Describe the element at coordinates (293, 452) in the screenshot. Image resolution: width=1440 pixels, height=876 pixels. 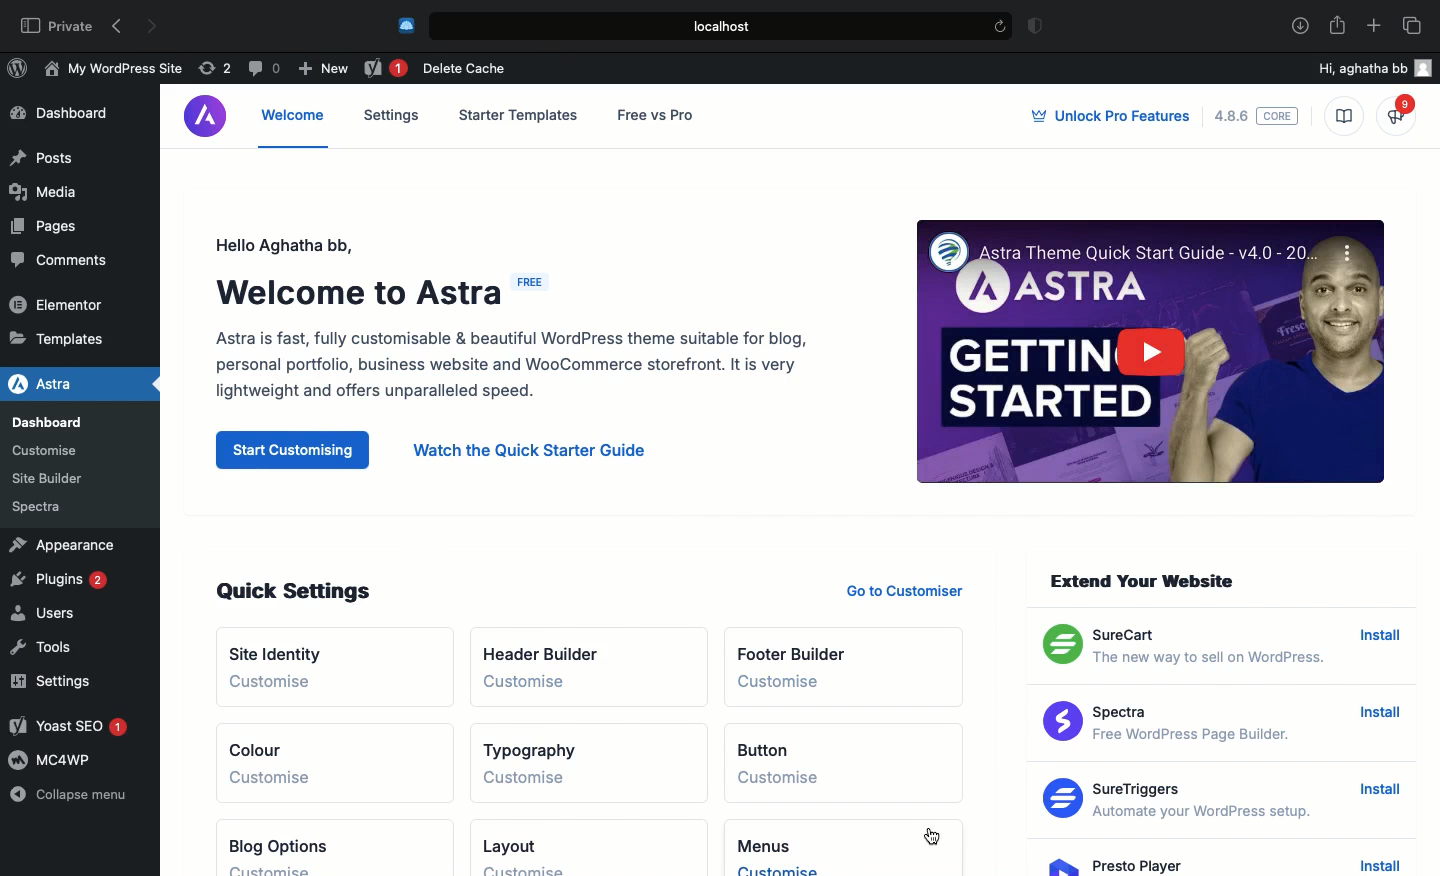
I see `Start customizing` at that location.